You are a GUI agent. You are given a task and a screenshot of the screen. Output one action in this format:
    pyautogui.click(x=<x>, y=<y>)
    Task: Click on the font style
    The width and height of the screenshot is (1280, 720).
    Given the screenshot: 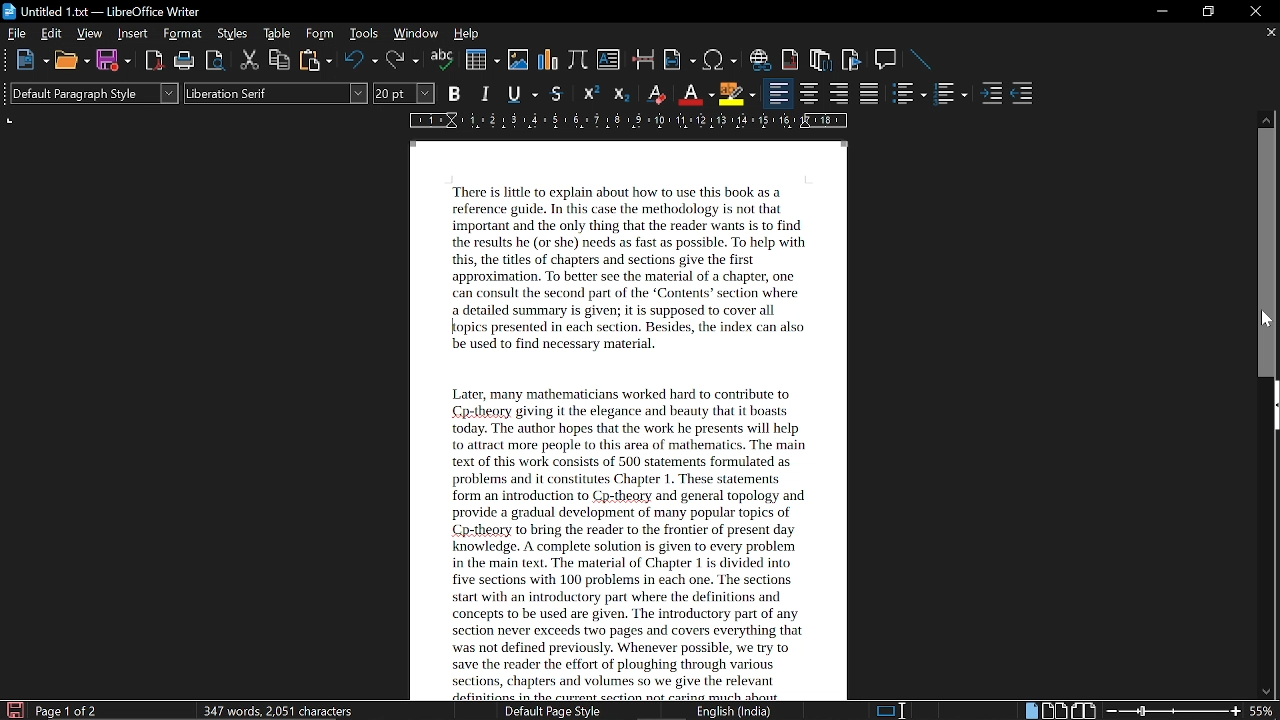 What is the action you would take?
    pyautogui.click(x=277, y=94)
    